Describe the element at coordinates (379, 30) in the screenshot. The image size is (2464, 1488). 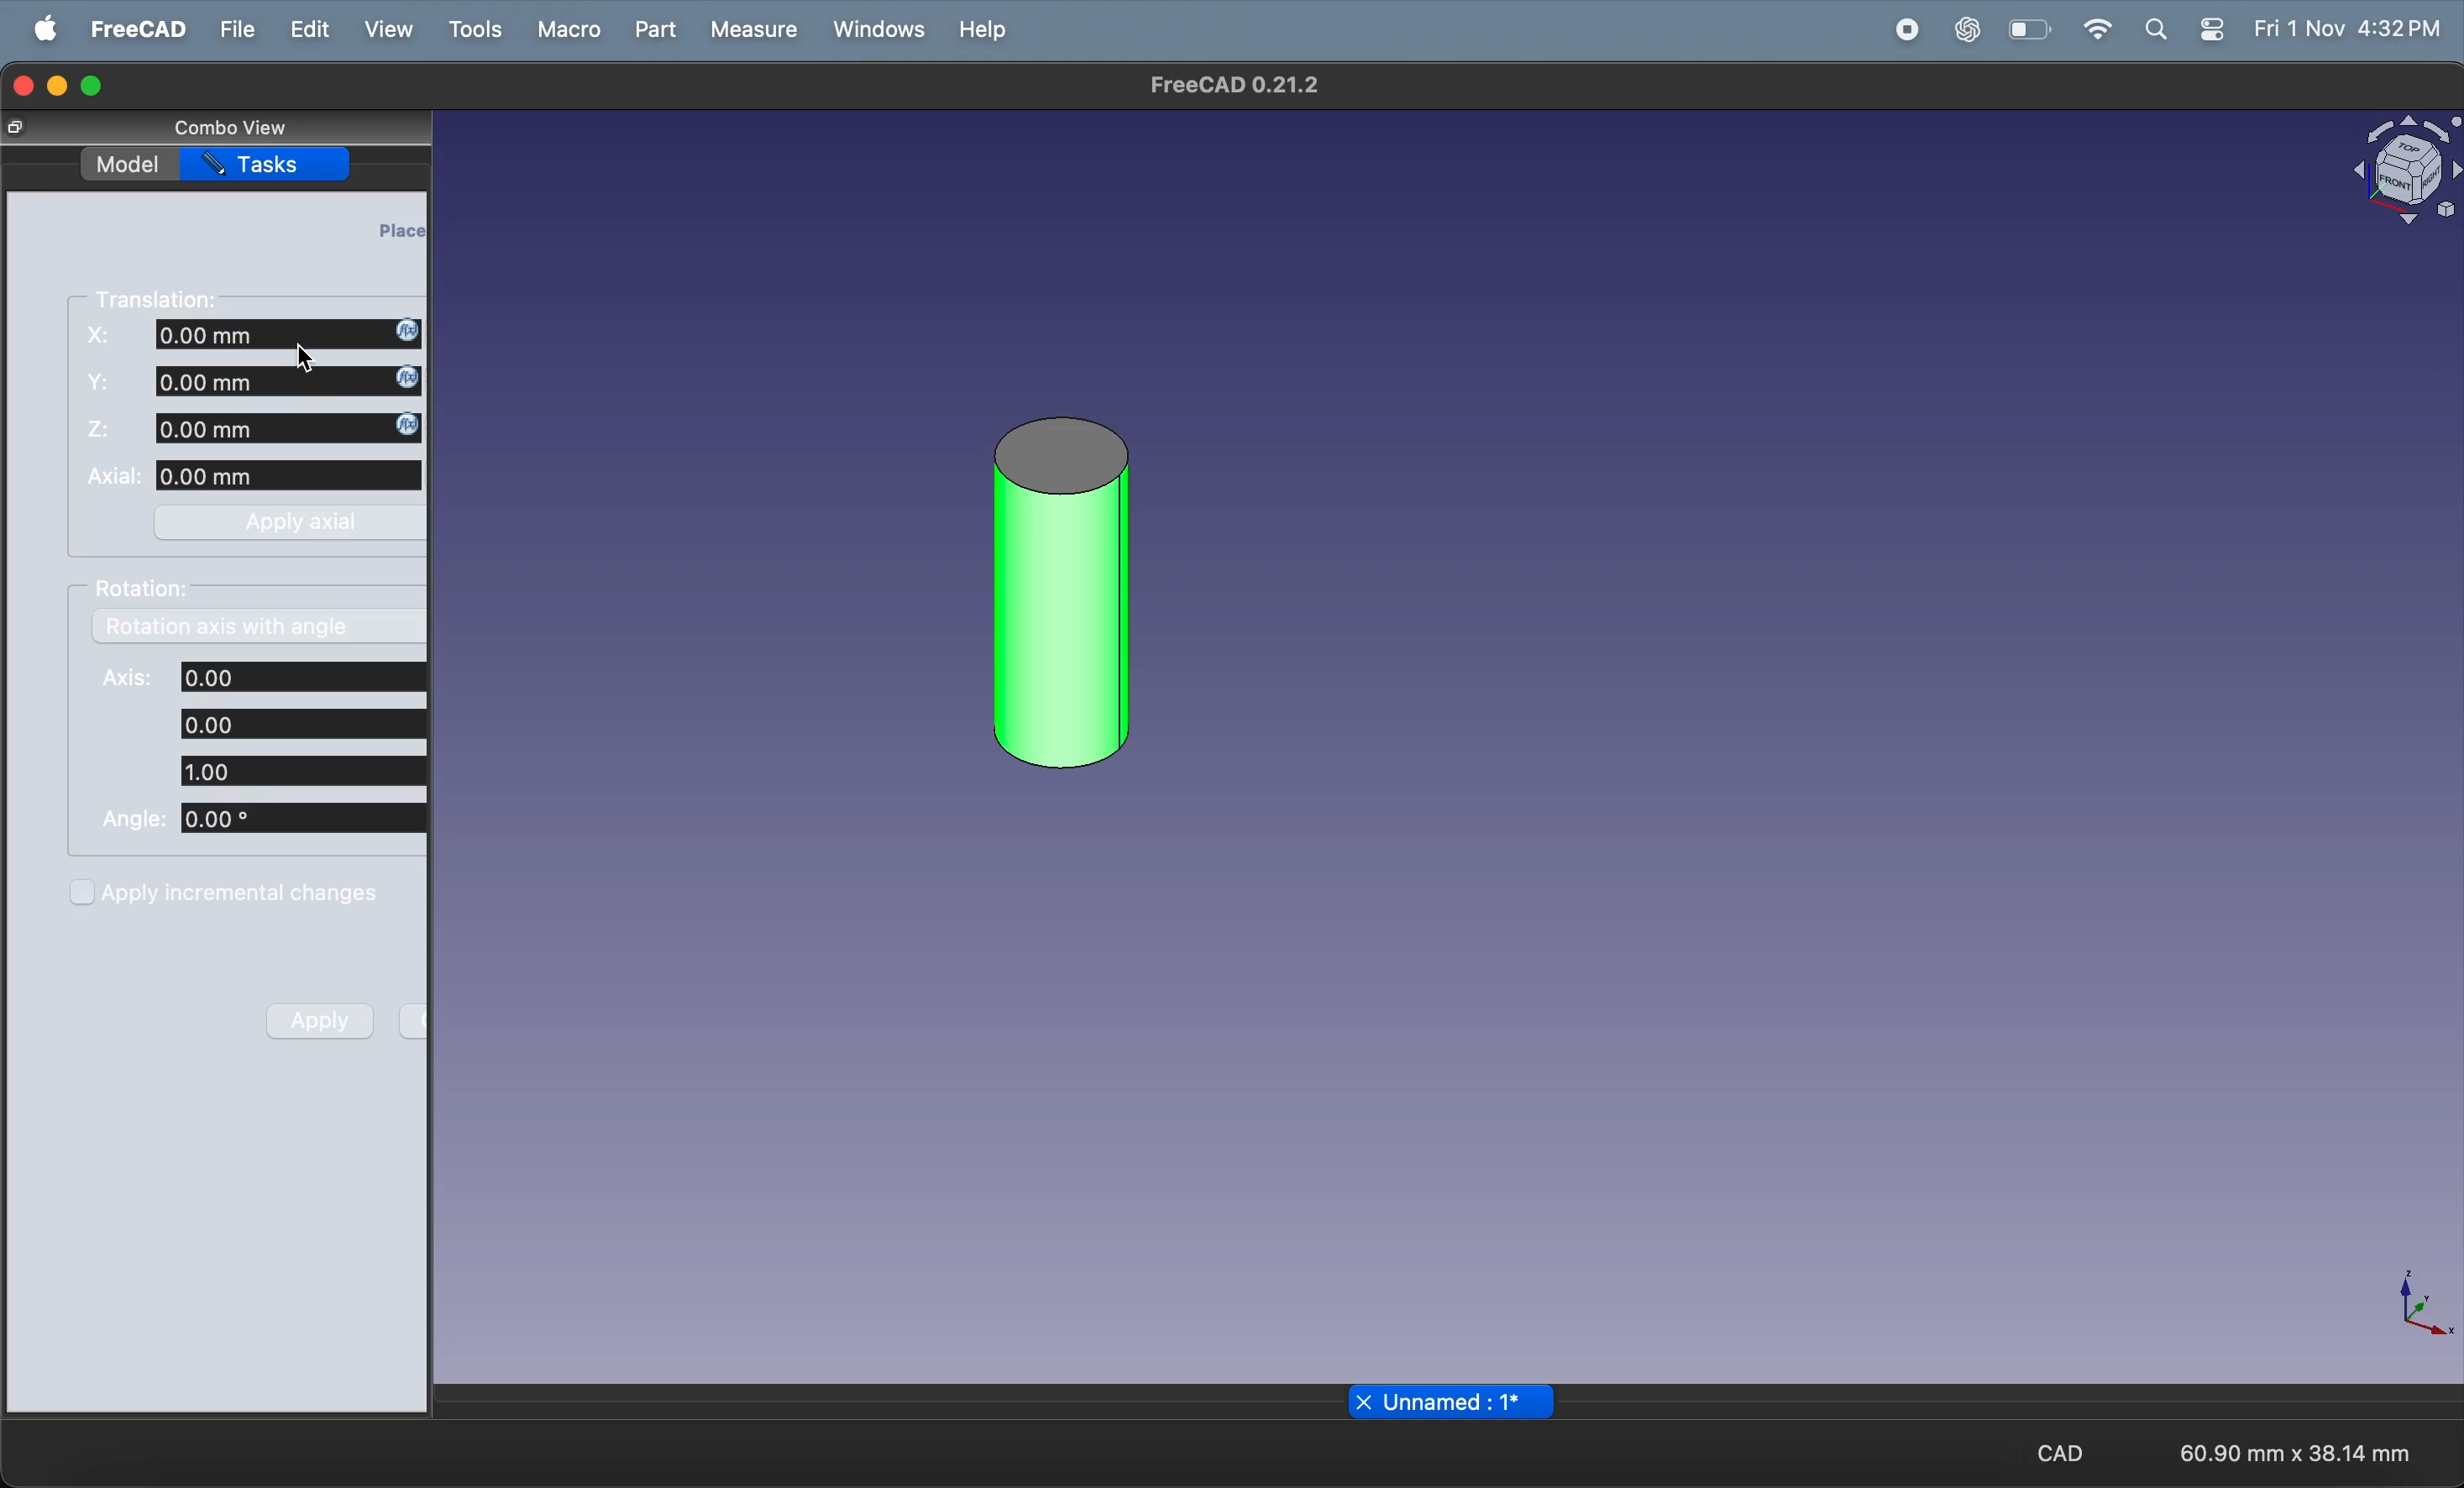
I see `view` at that location.